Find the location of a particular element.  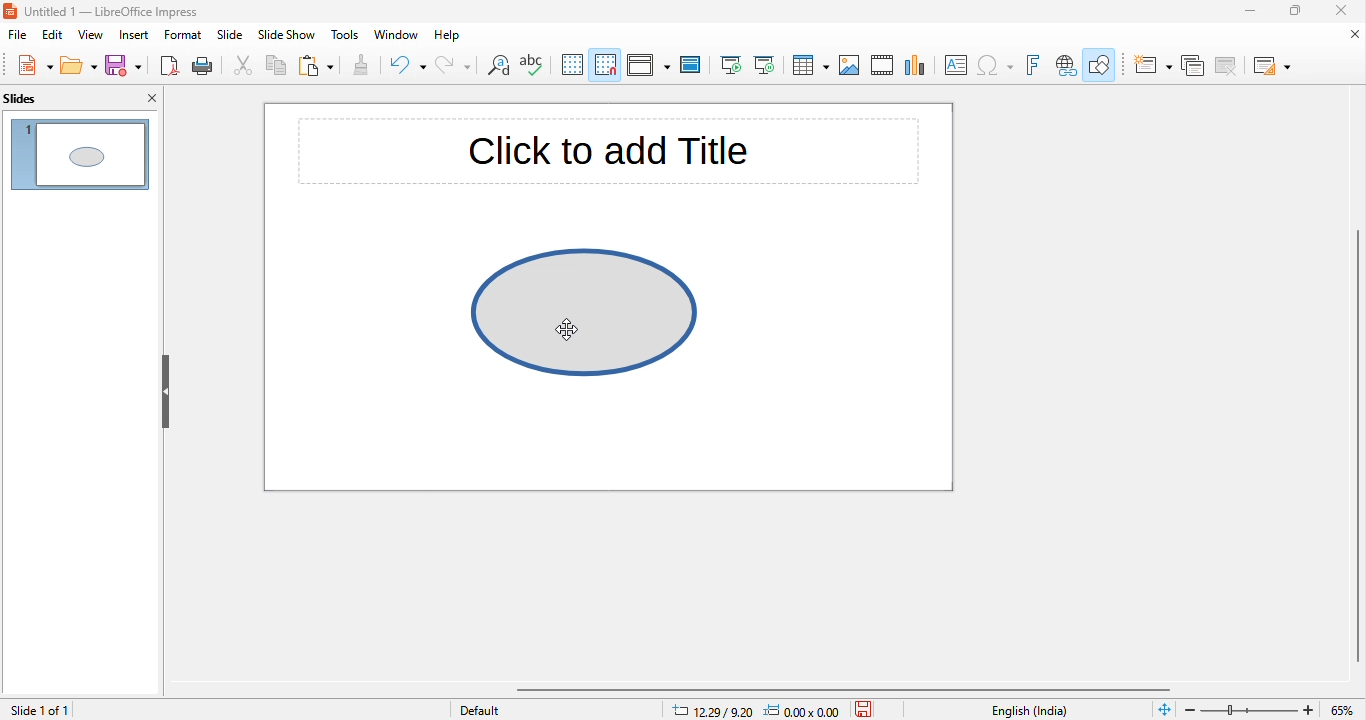

format is located at coordinates (183, 36).